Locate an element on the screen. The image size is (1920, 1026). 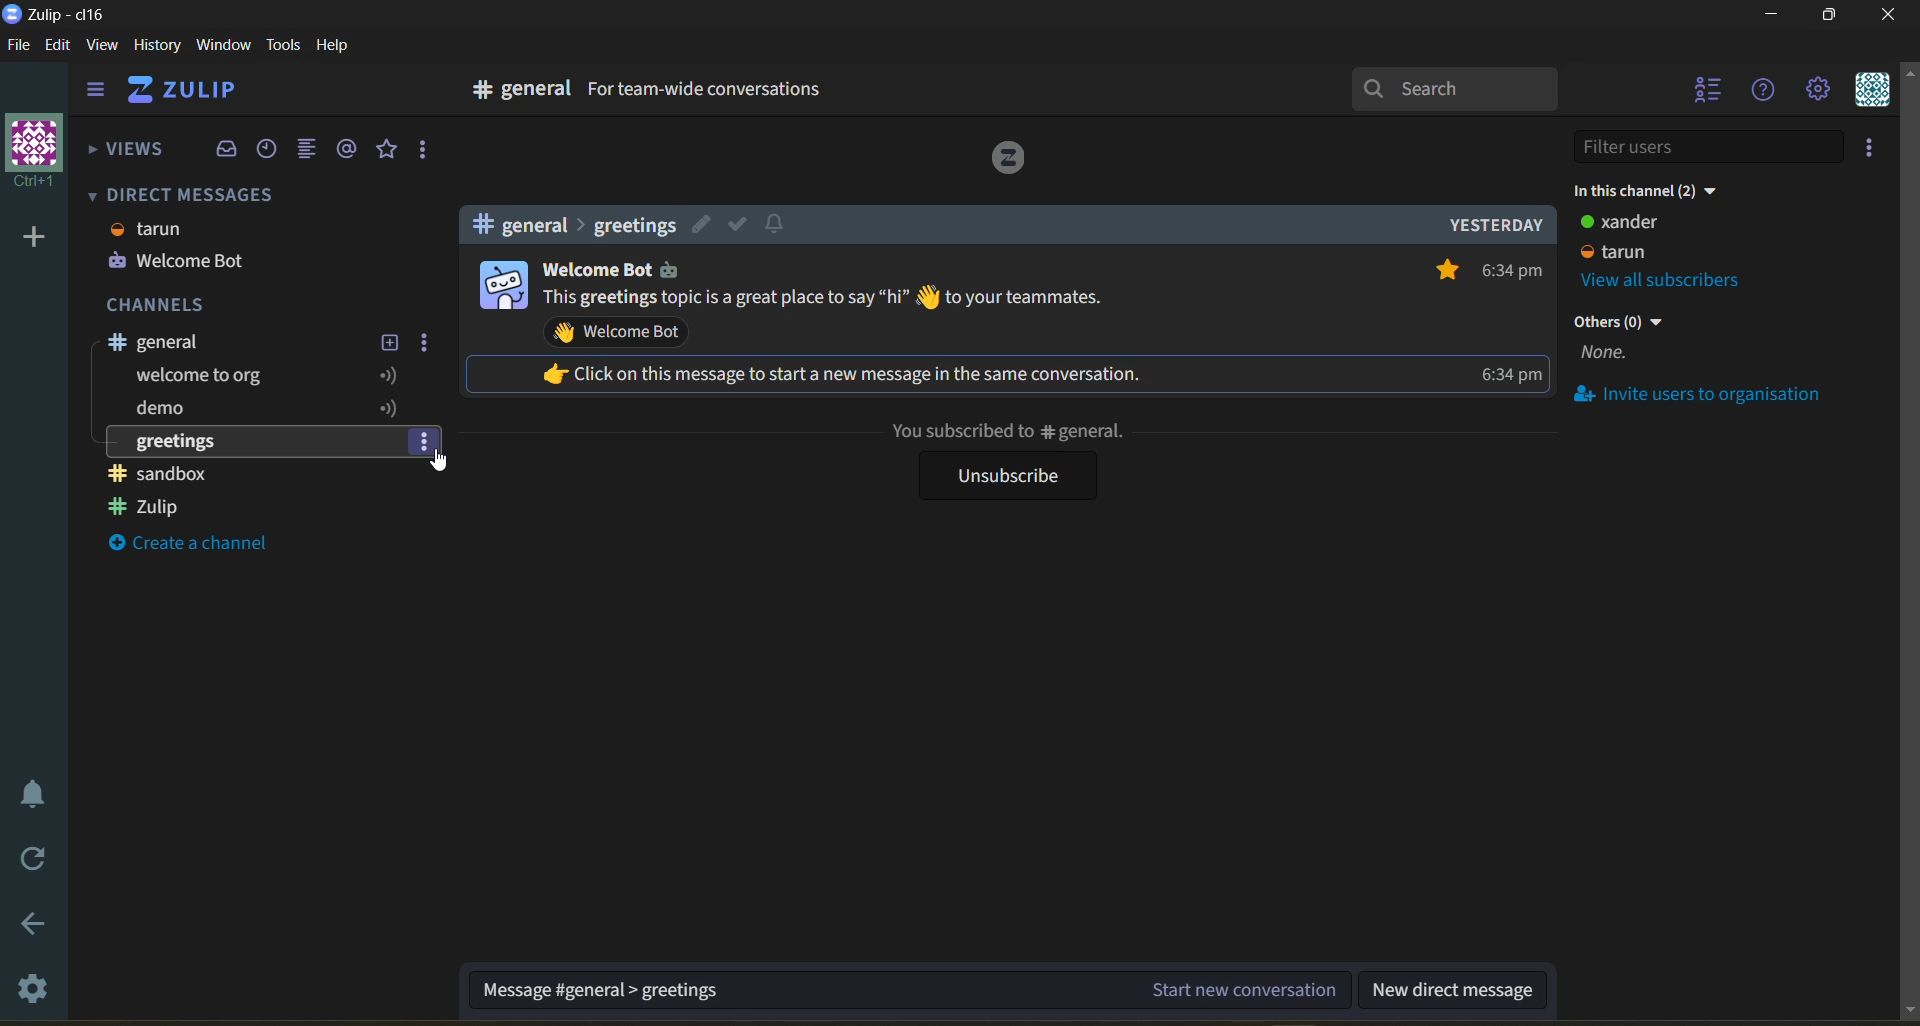
time is located at coordinates (1512, 325).